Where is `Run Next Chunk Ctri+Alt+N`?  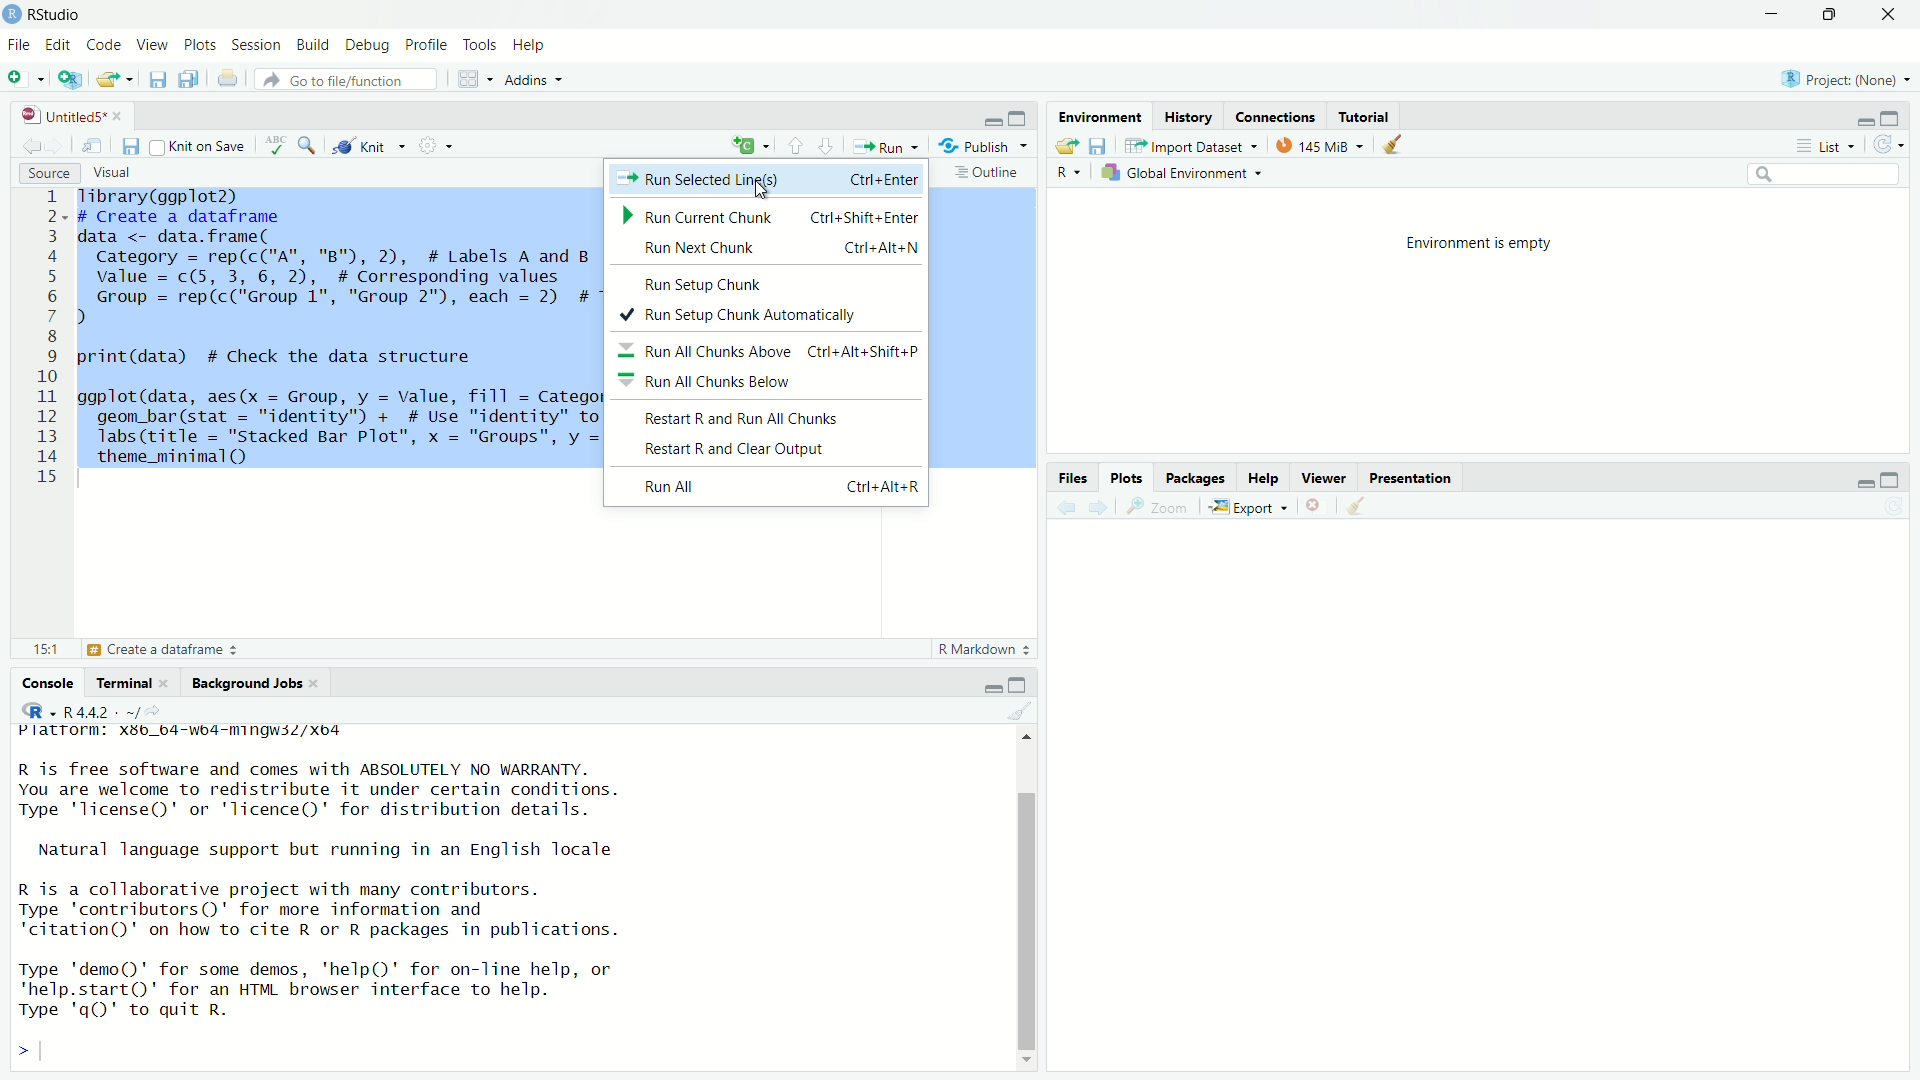
Run Next Chunk Ctri+Alt+N is located at coordinates (775, 248).